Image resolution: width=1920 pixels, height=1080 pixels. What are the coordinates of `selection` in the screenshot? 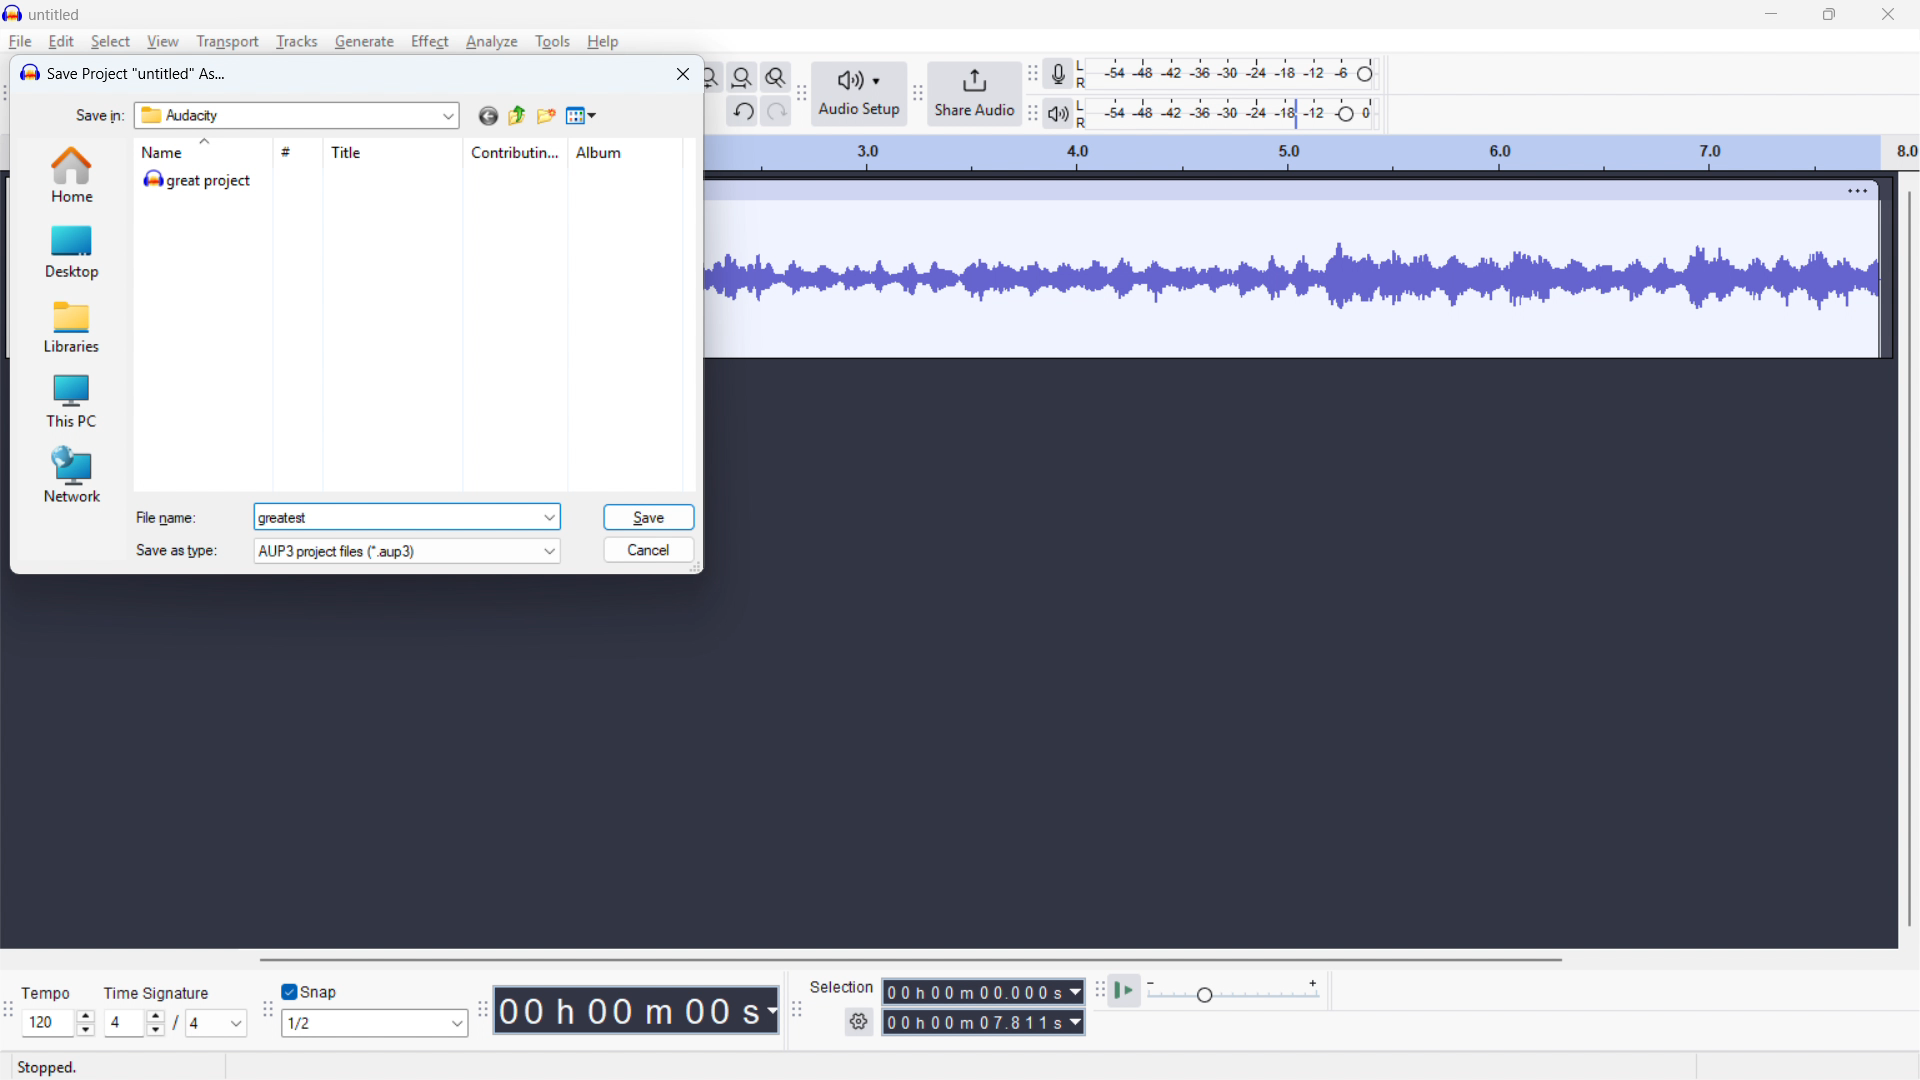 It's located at (843, 987).